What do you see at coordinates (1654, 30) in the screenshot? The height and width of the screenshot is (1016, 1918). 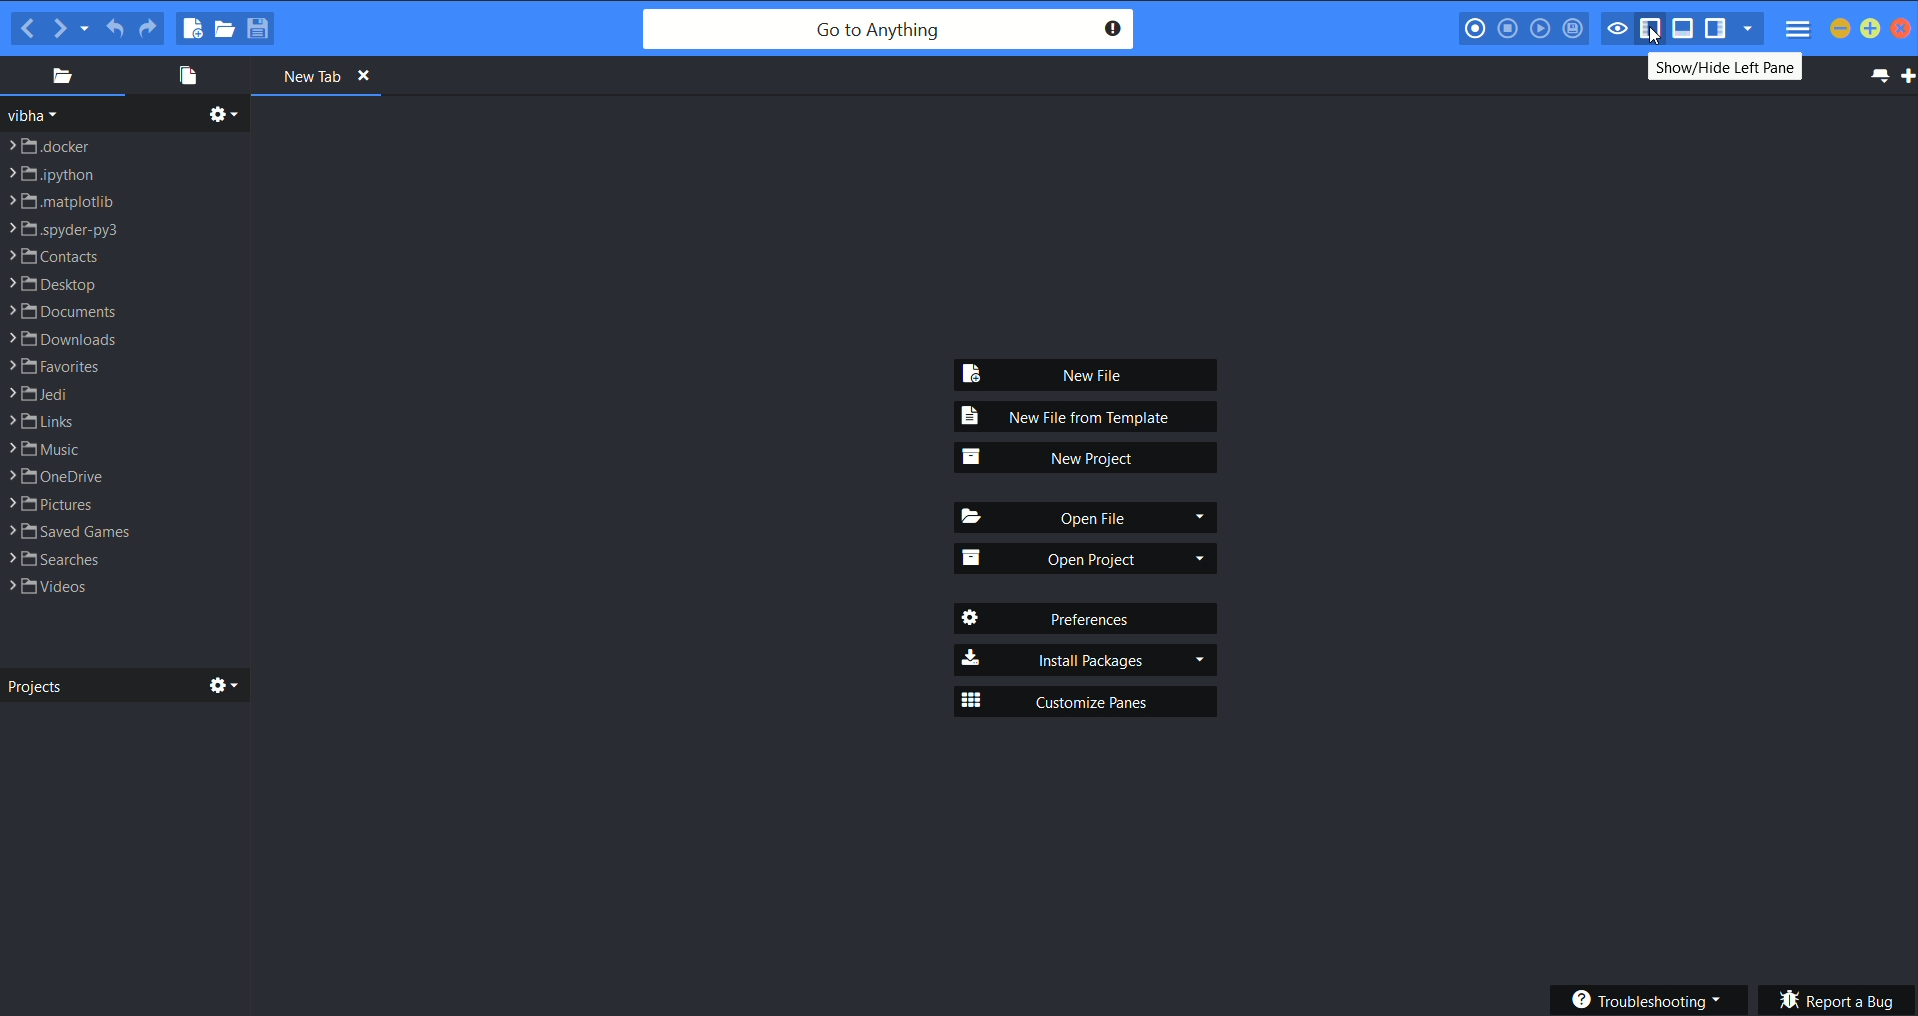 I see `hide left pane` at bounding box center [1654, 30].